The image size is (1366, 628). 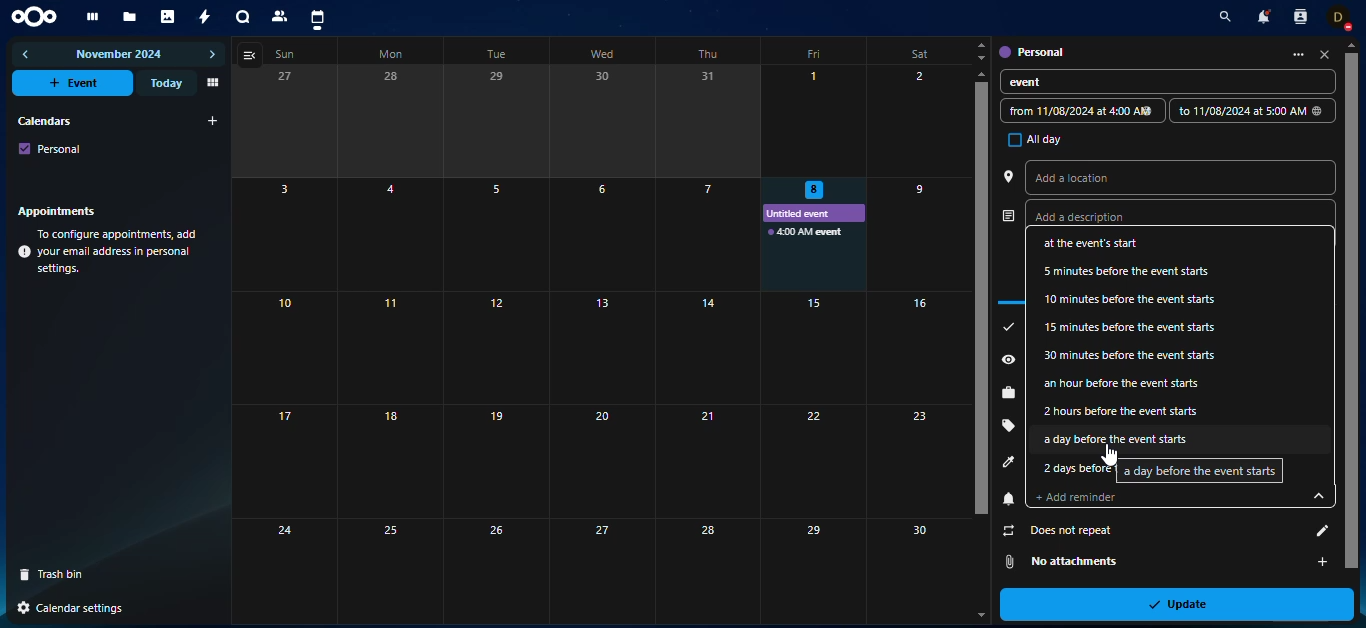 I want to click on location, so click(x=1008, y=176).